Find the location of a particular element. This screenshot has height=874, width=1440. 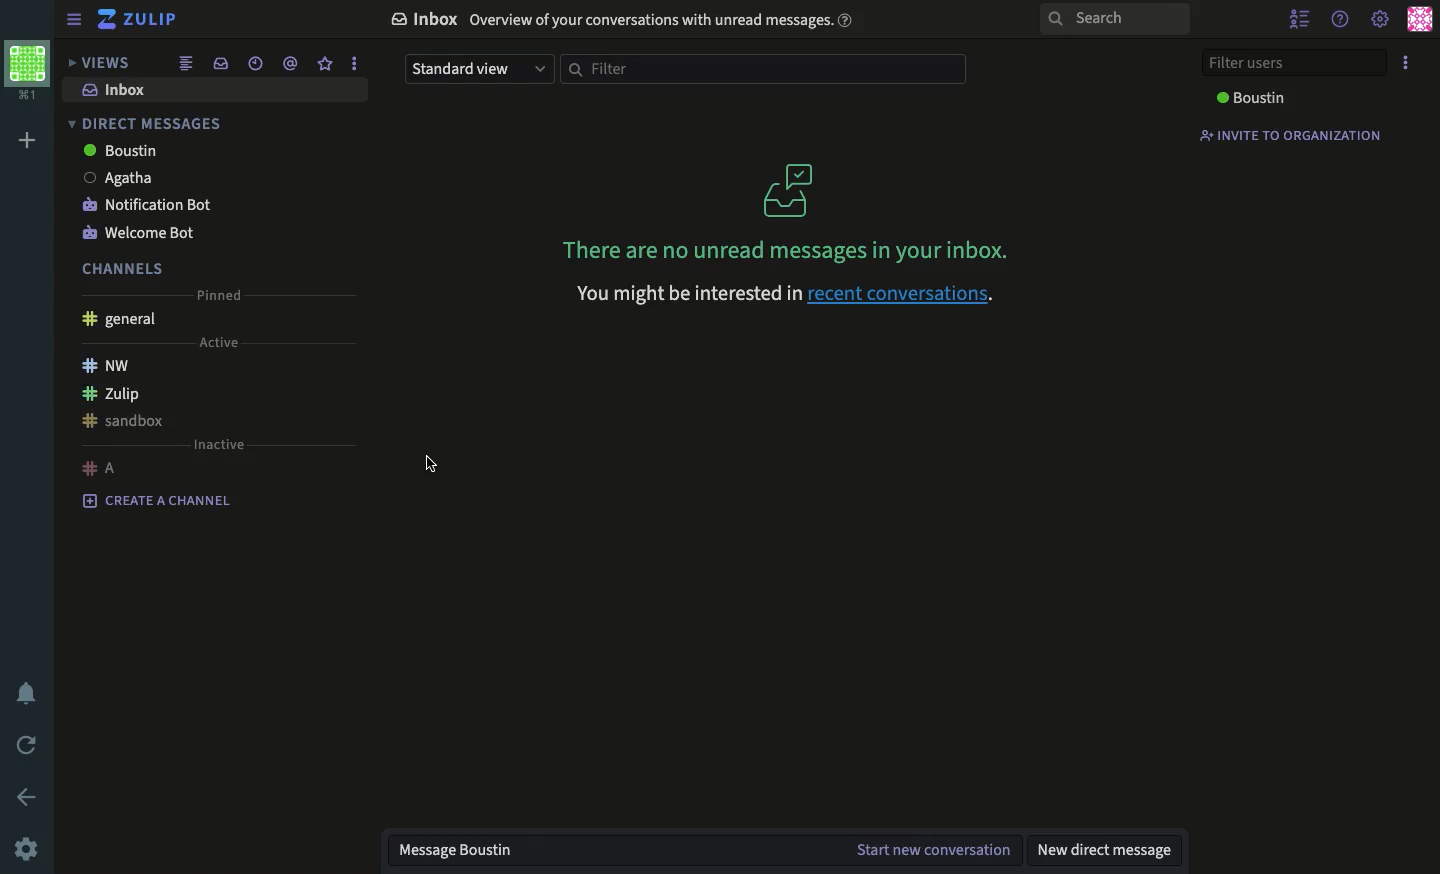

nw is located at coordinates (108, 363).